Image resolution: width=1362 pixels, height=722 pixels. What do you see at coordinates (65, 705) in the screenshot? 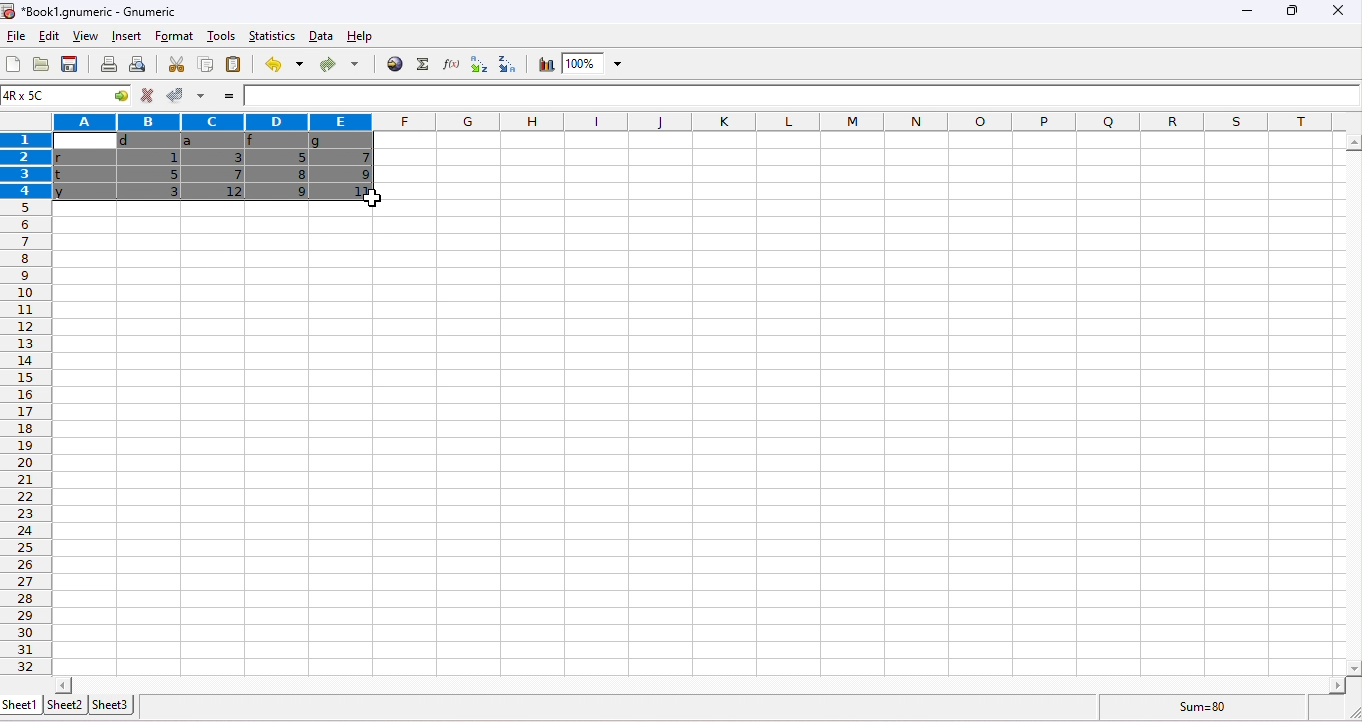
I see `sheet2` at bounding box center [65, 705].